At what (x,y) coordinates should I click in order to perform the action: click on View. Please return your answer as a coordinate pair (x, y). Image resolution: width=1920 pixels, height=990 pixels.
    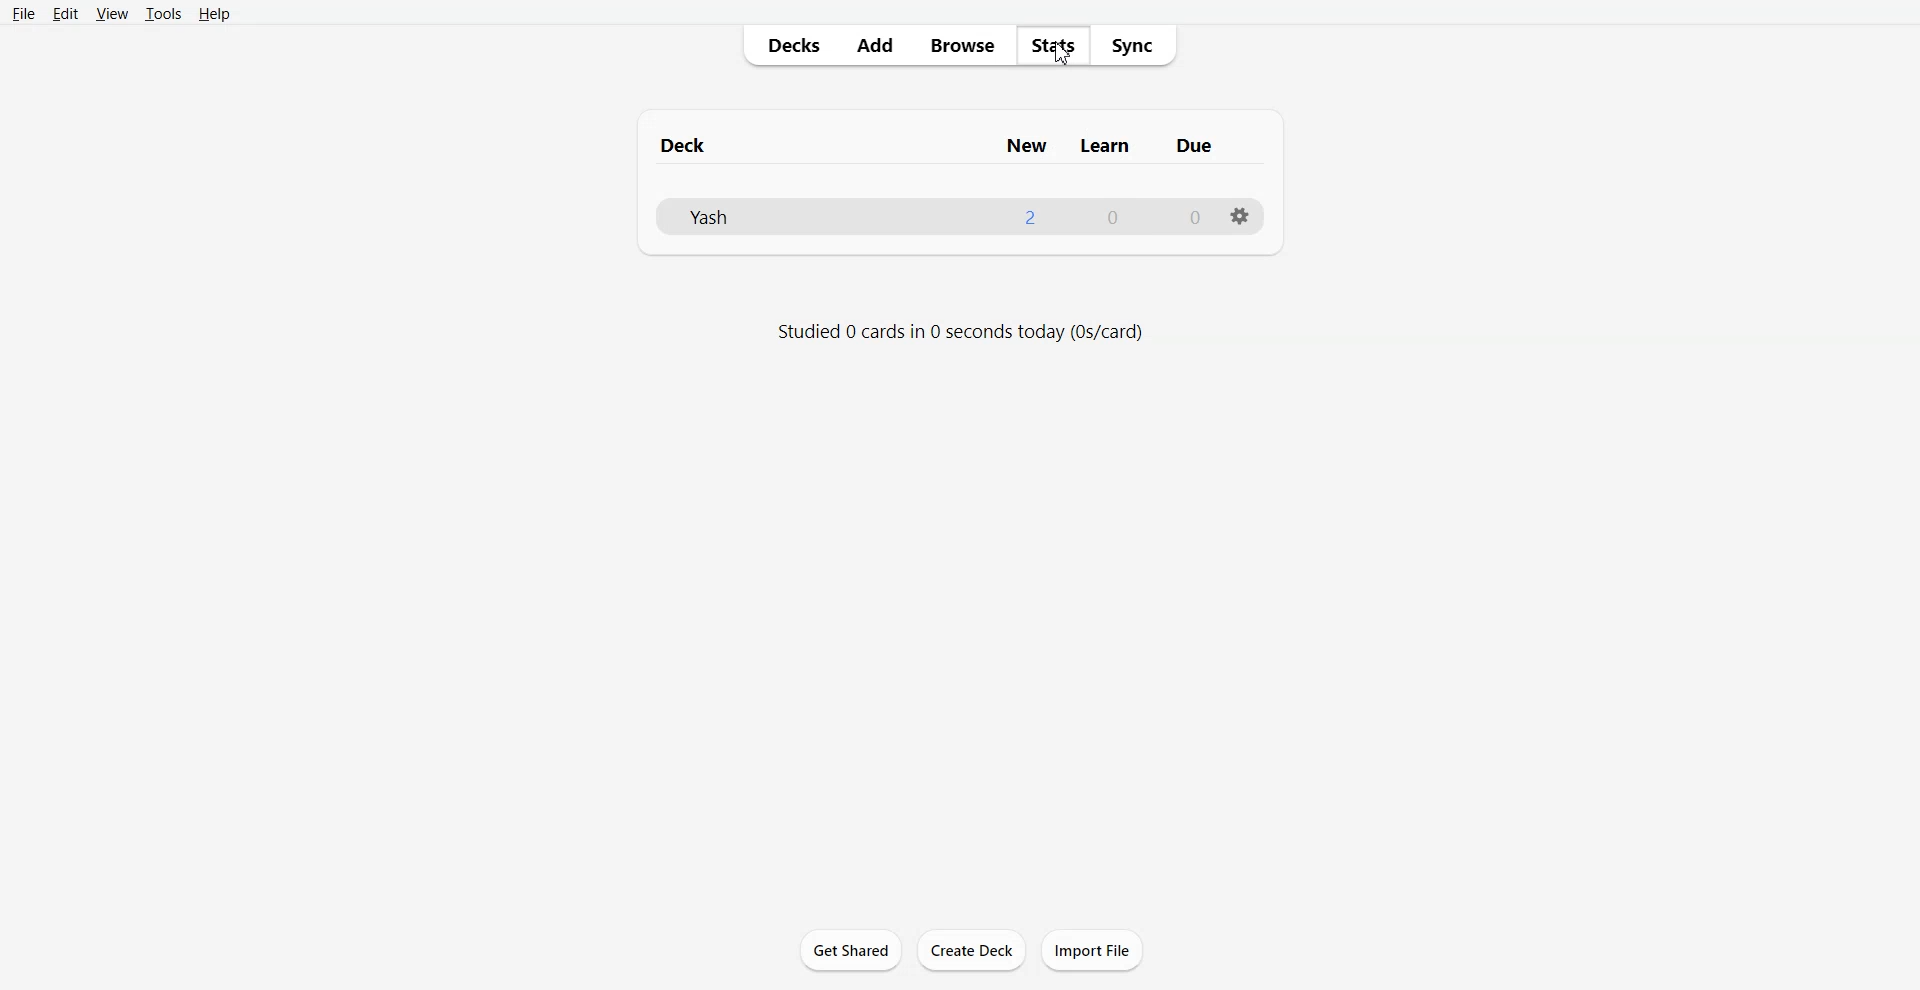
    Looking at the image, I should click on (111, 14).